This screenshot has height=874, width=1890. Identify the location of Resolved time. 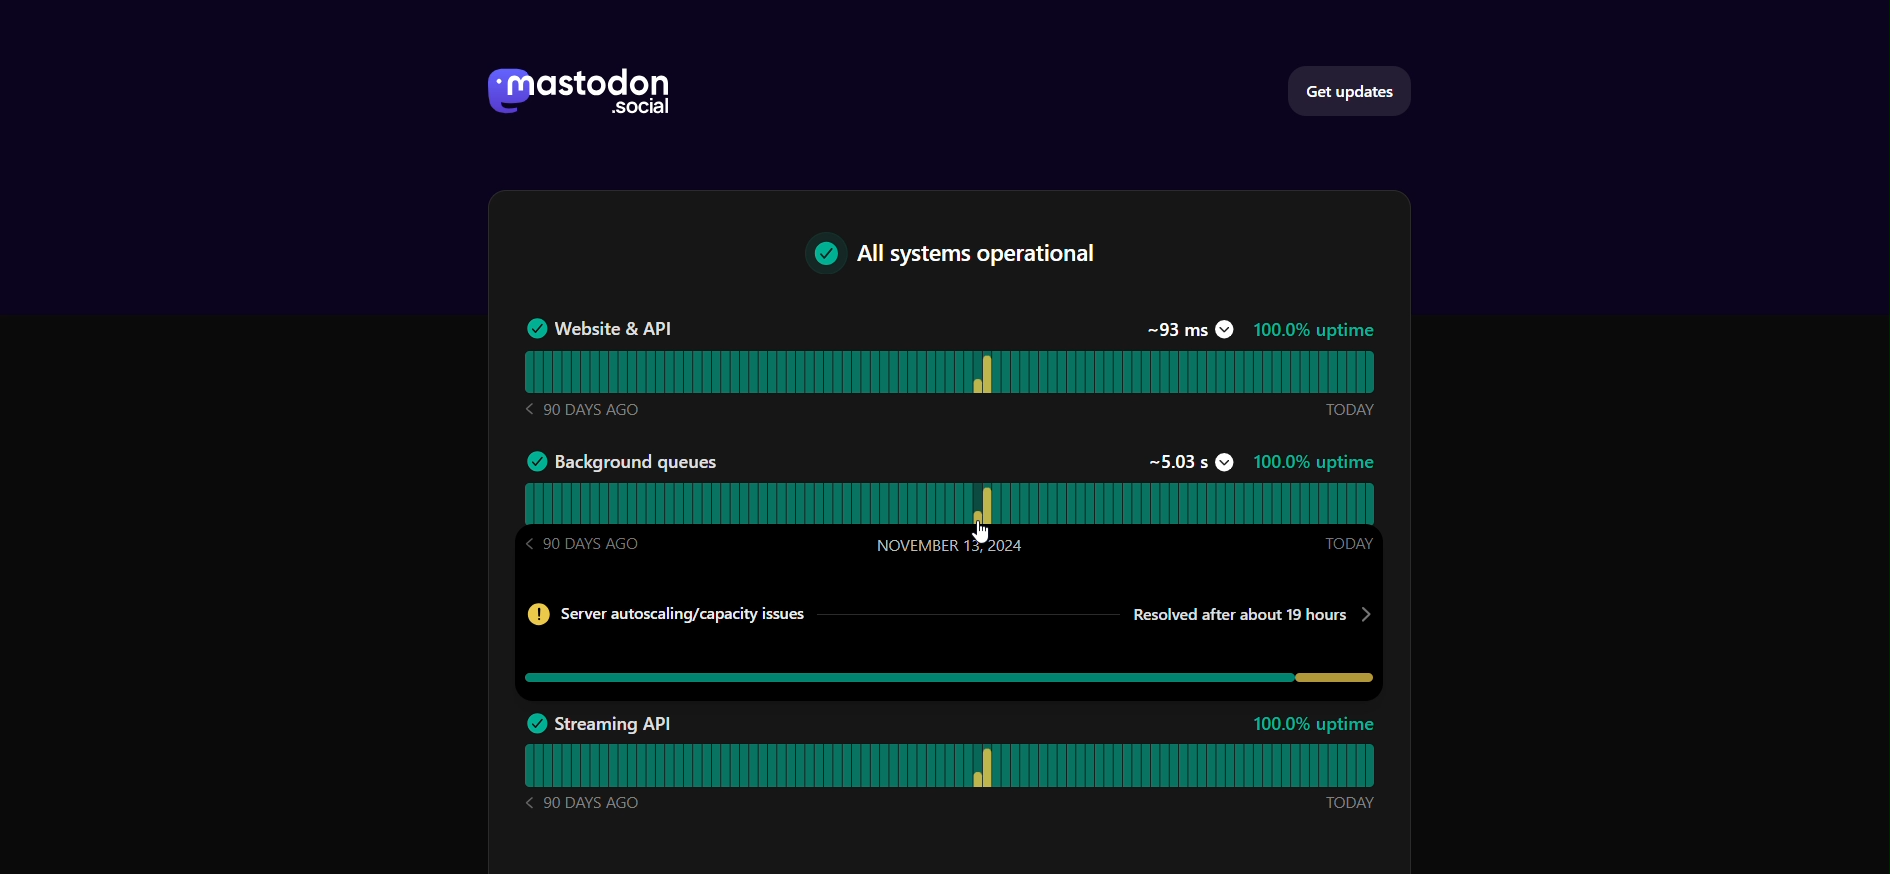
(1250, 616).